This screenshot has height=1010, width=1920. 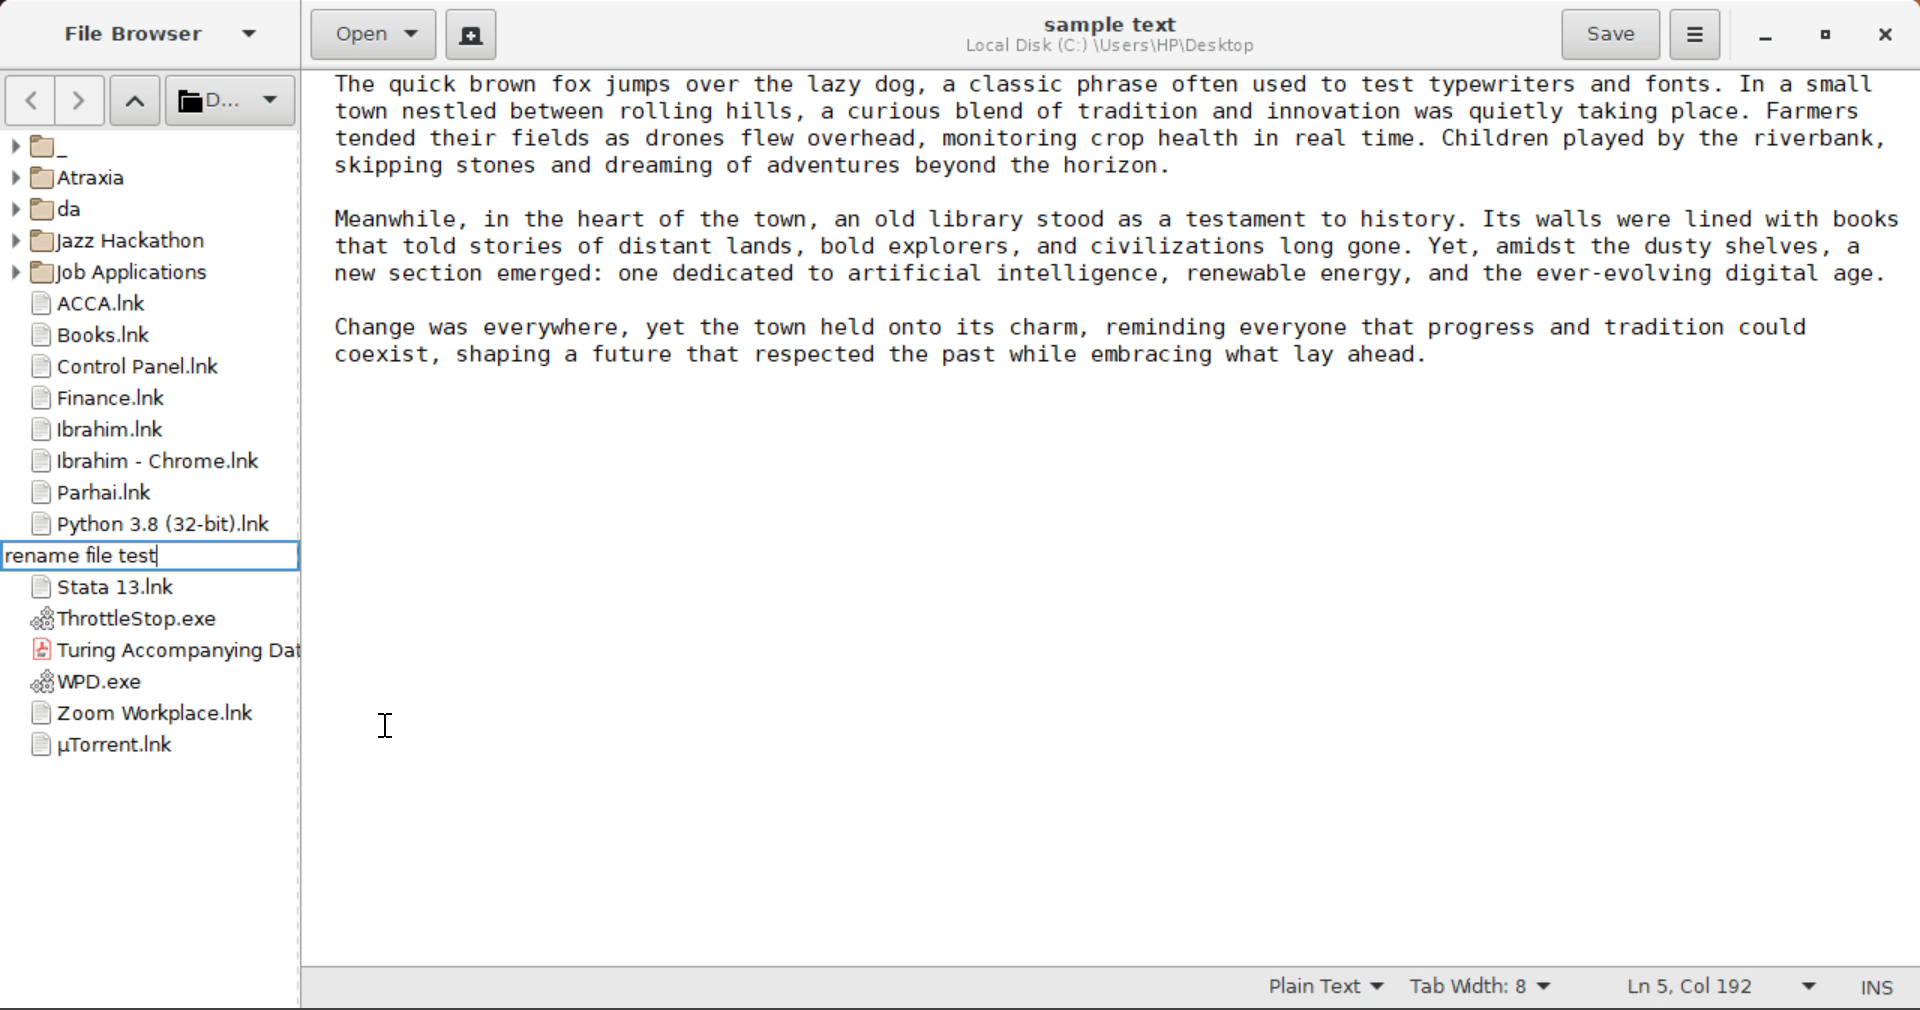 I want to click on Turing Accompanying Data File, so click(x=154, y=651).